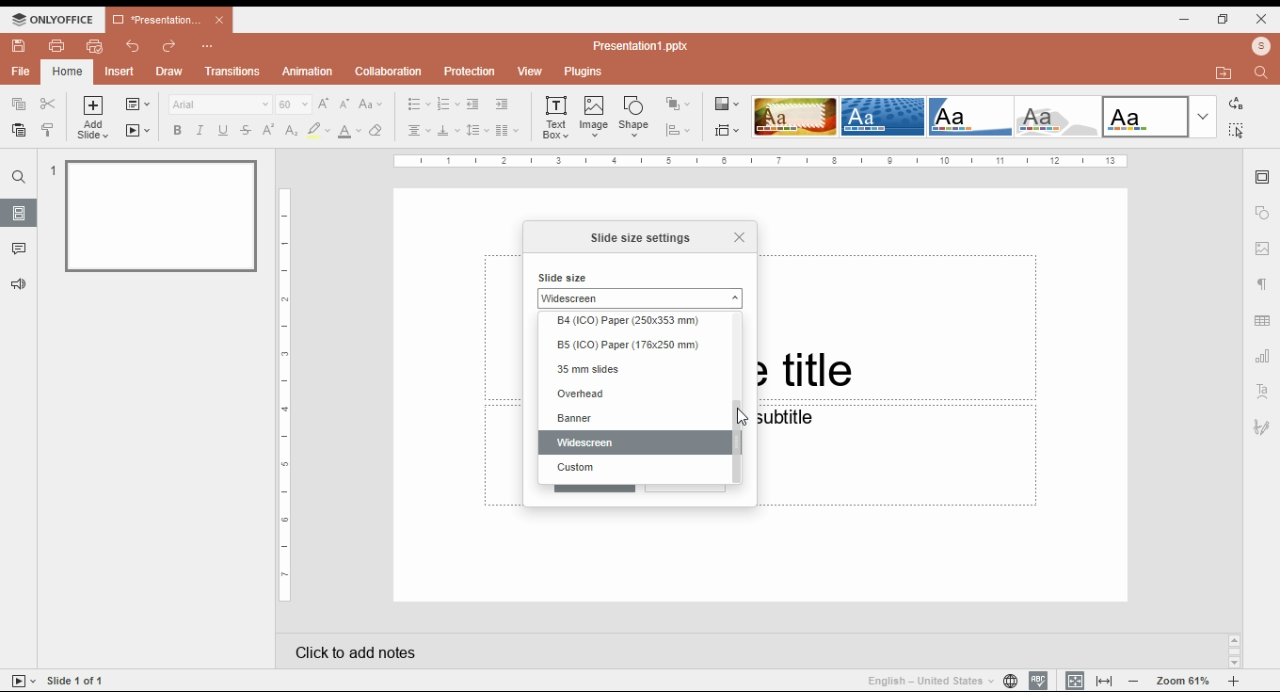 Image resolution: width=1280 pixels, height=692 pixels. I want to click on superscript, so click(269, 129).